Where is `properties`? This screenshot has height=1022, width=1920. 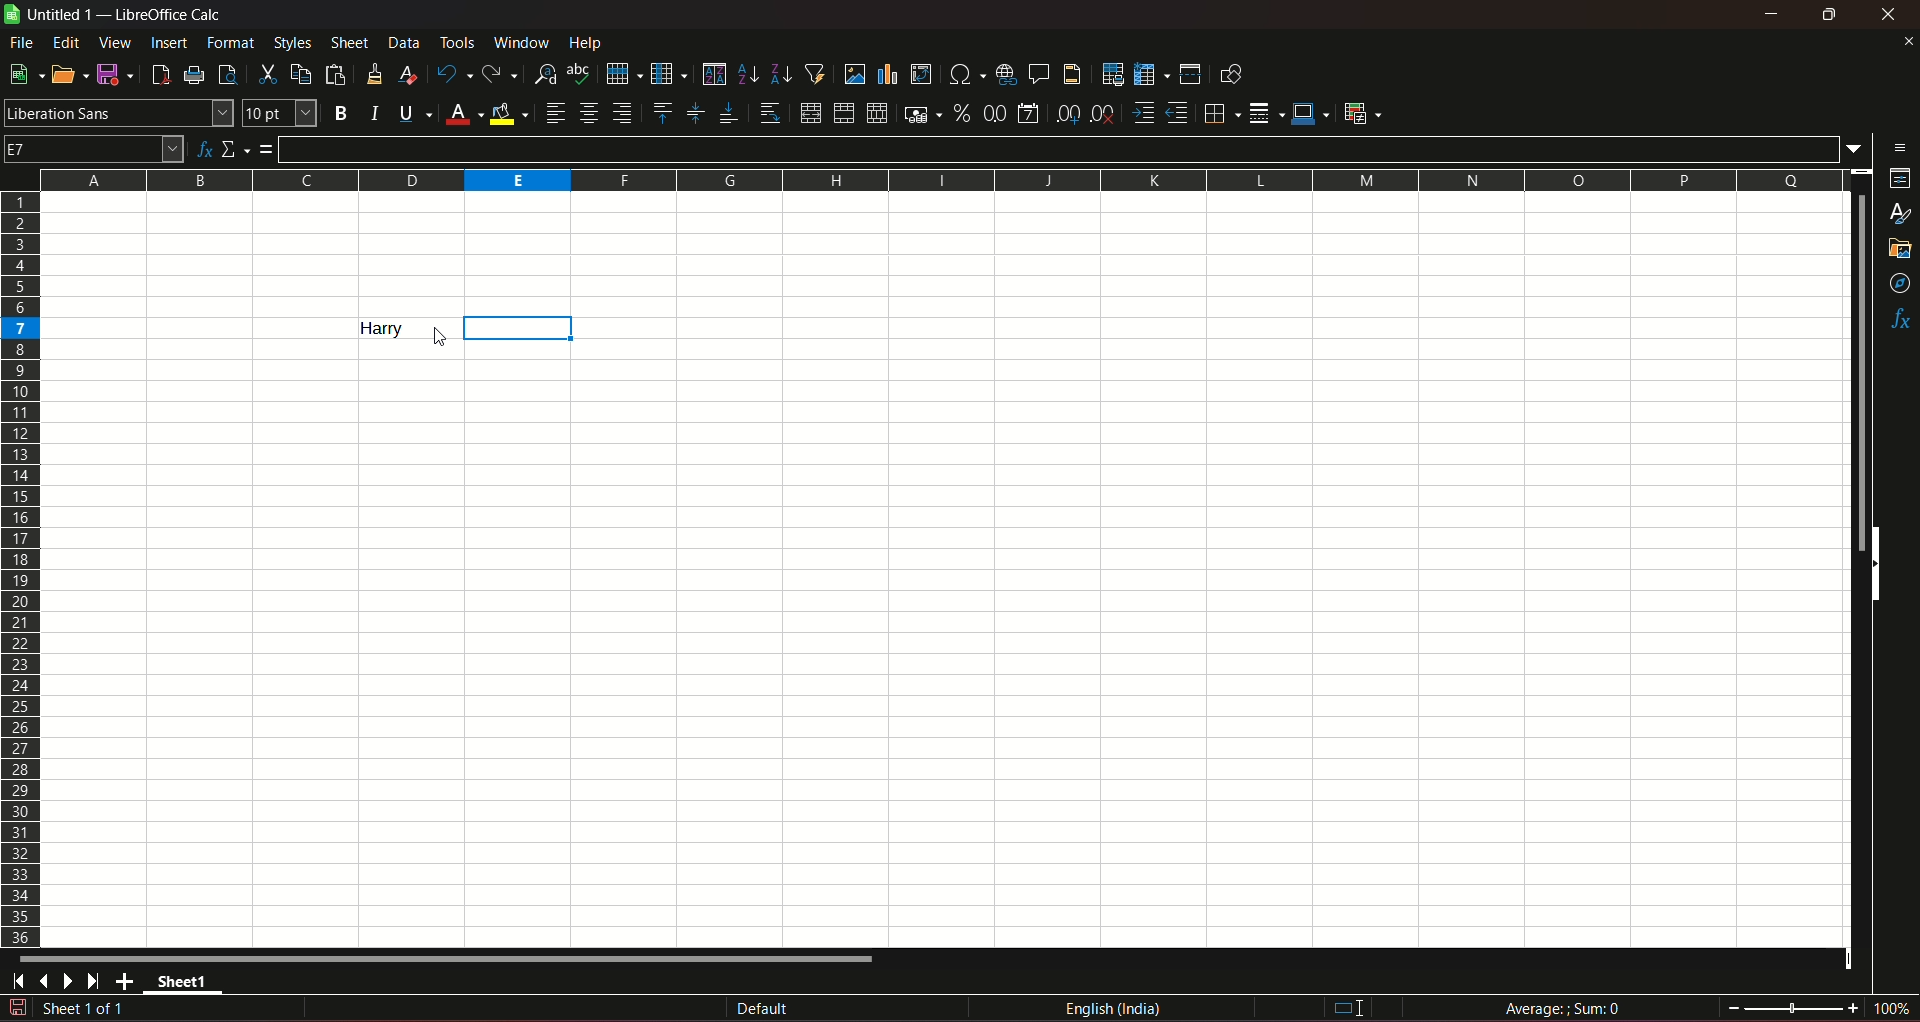 properties is located at coordinates (1900, 180).